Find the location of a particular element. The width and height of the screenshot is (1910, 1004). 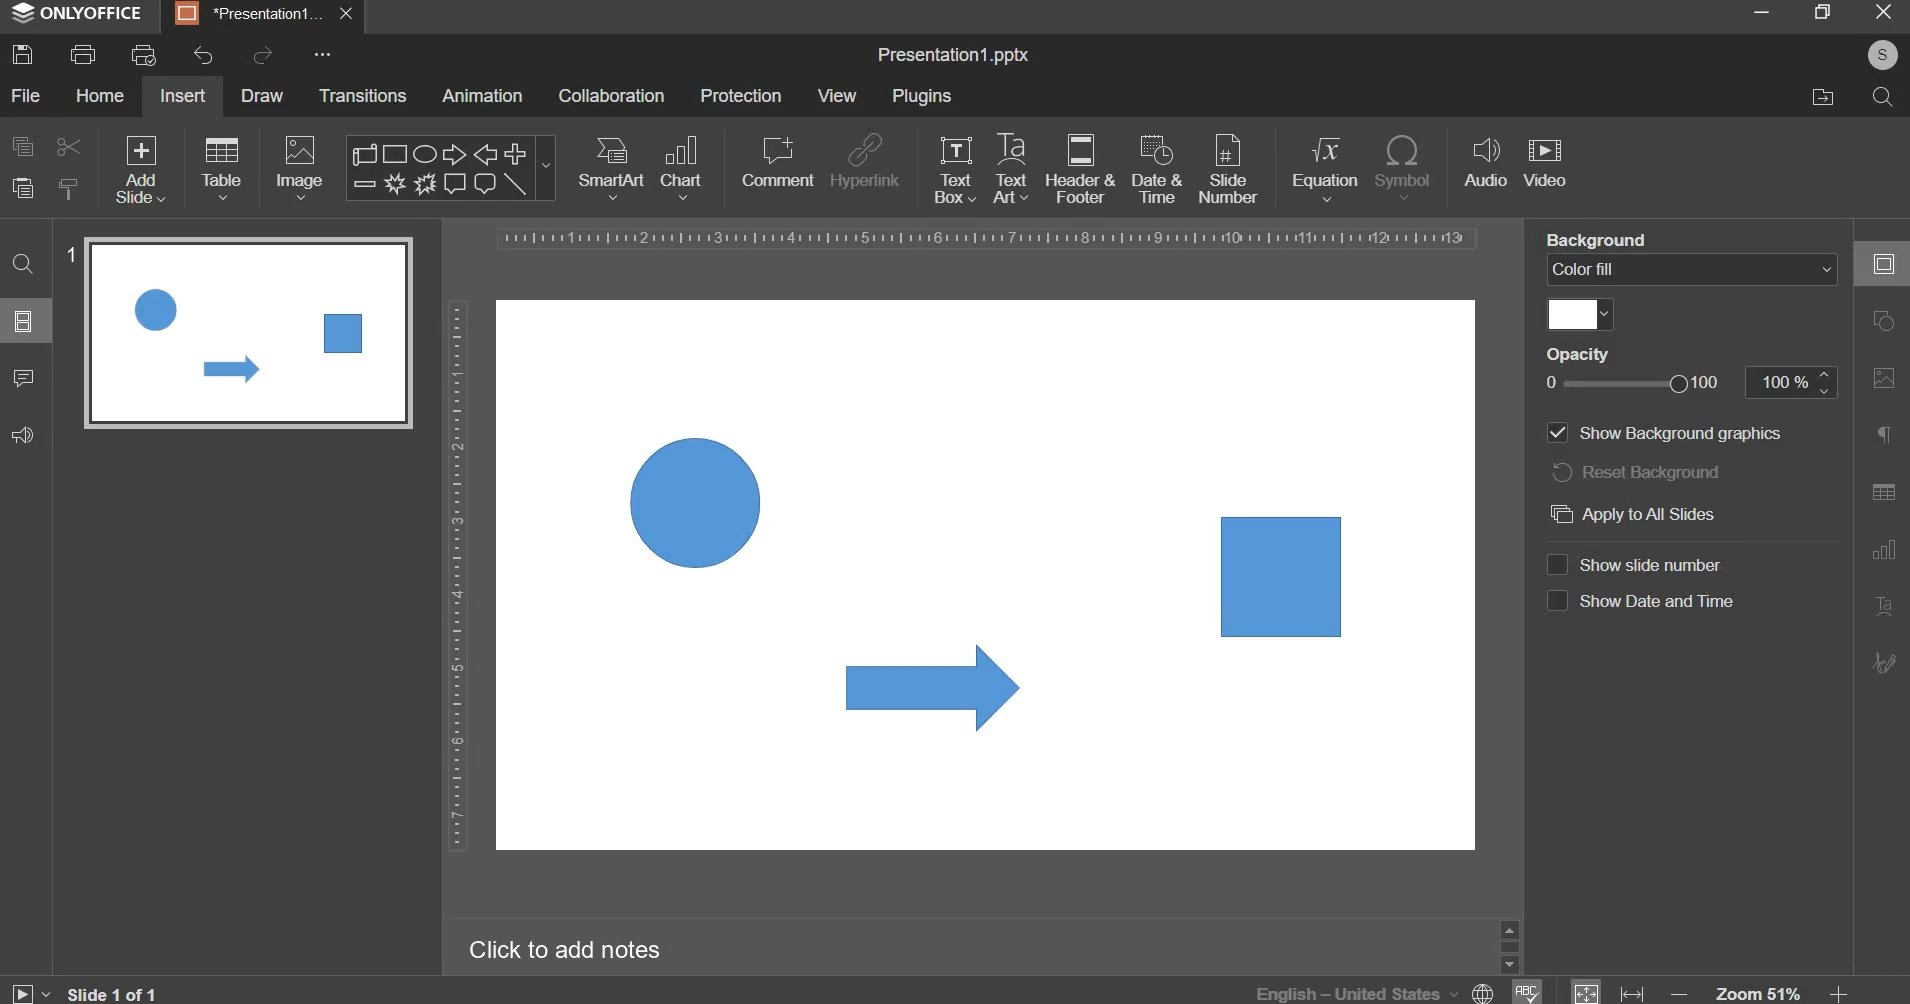

add slide is located at coordinates (141, 171).